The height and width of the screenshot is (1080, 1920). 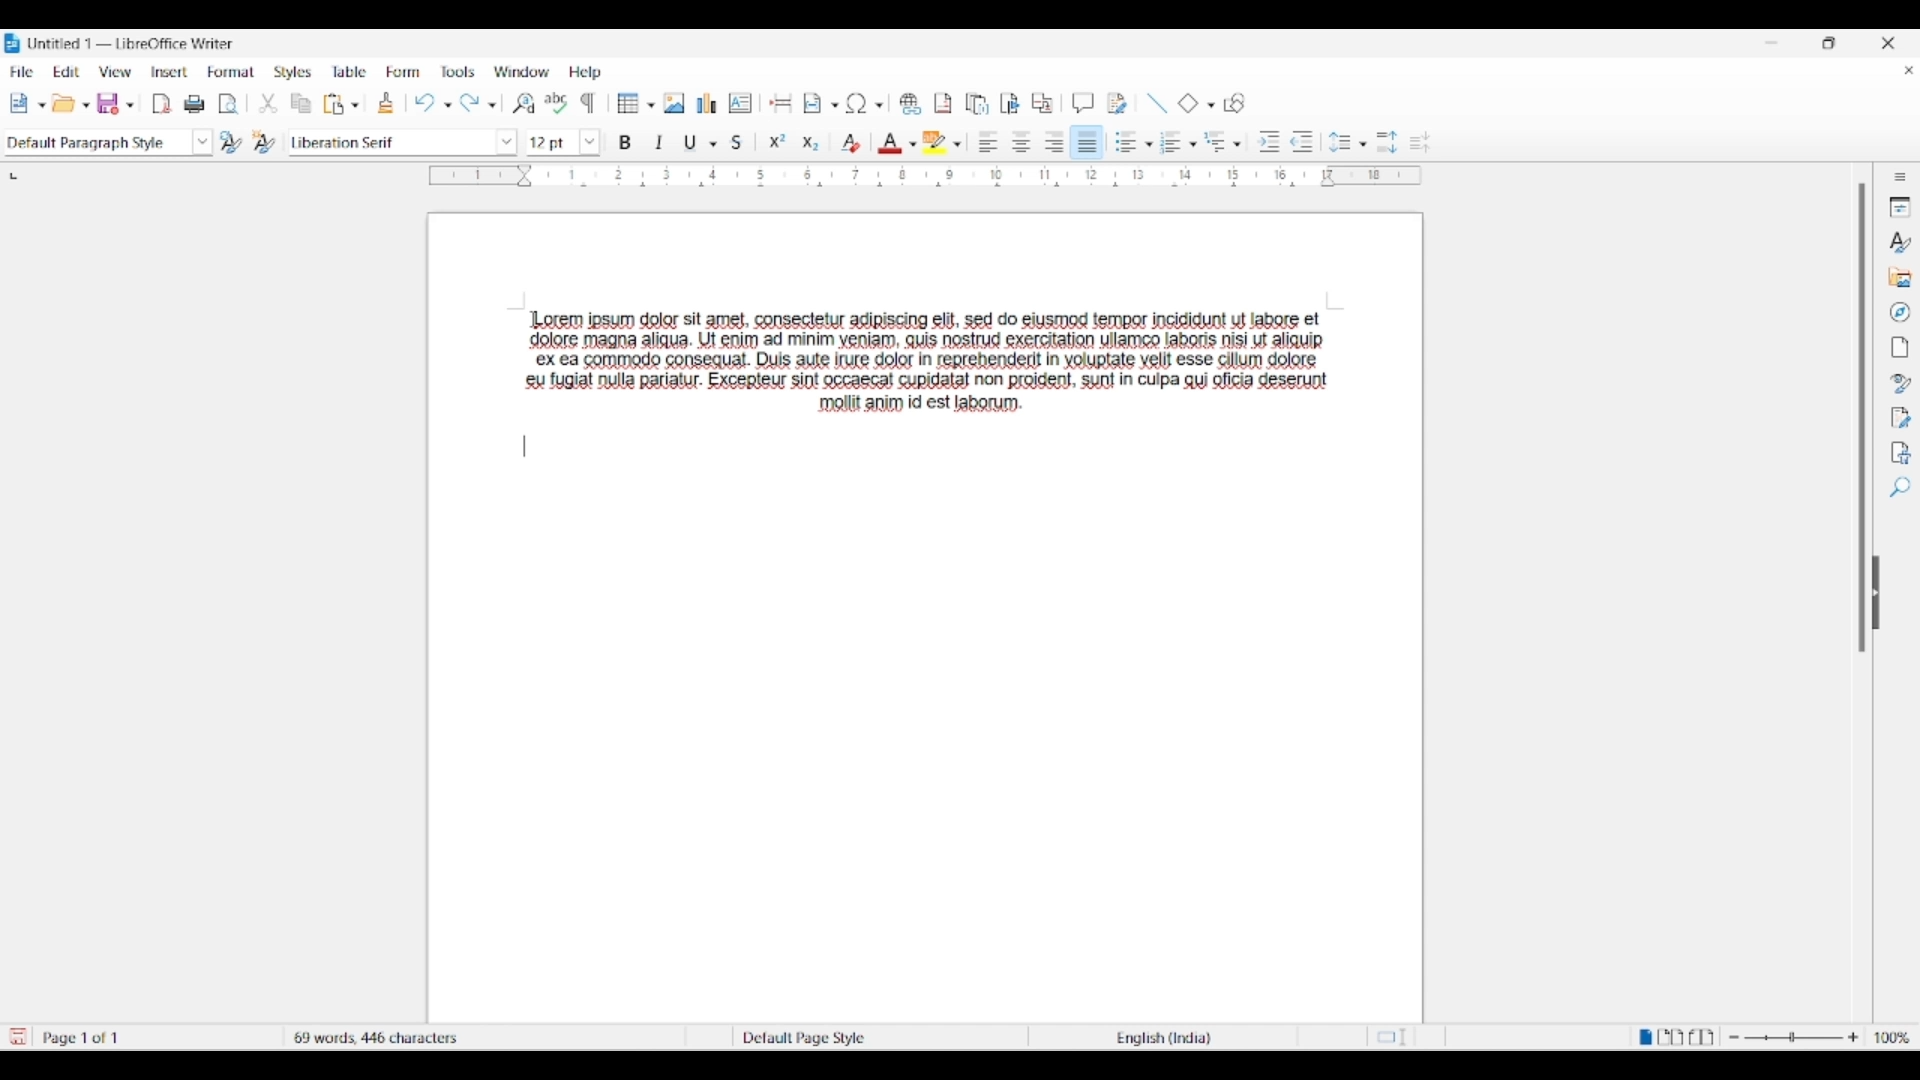 I want to click on Insert, so click(x=170, y=71).